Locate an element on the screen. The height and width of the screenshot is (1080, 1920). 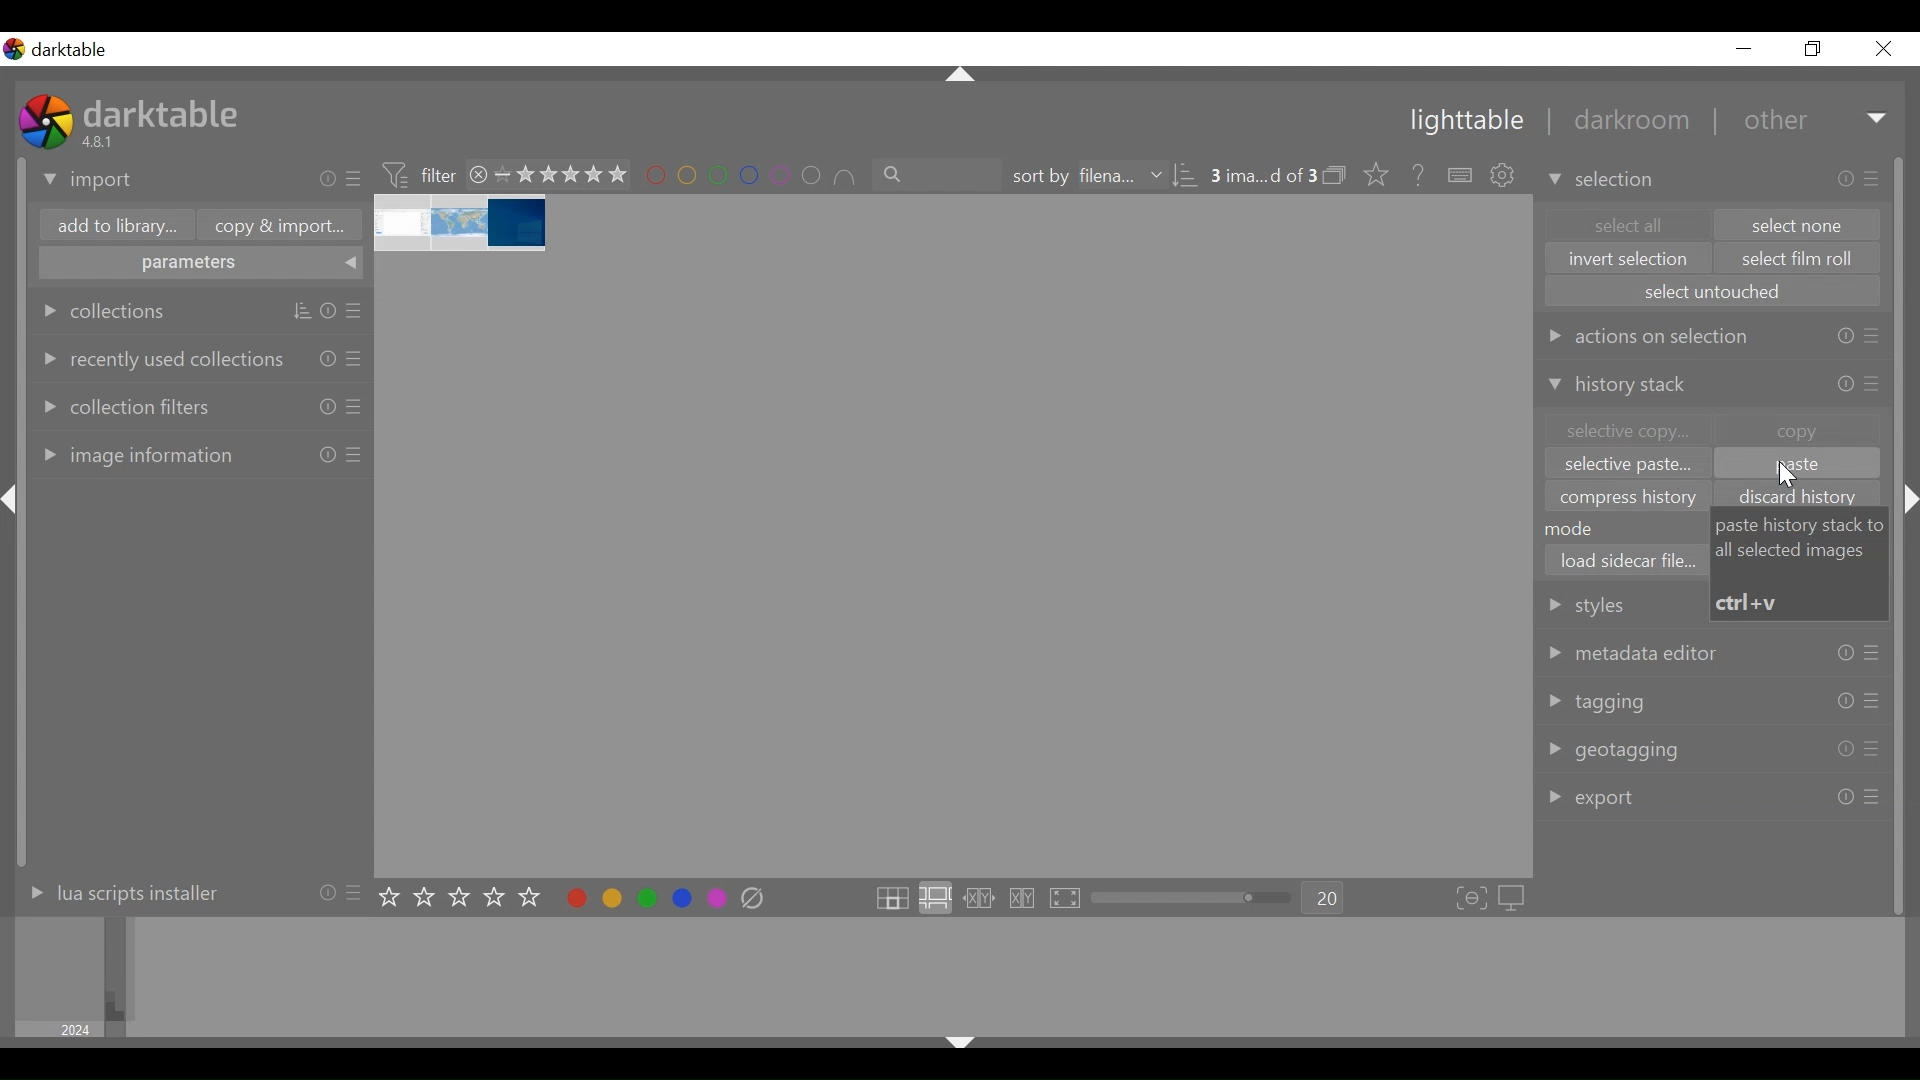
toggle color label is located at coordinates (641, 897).